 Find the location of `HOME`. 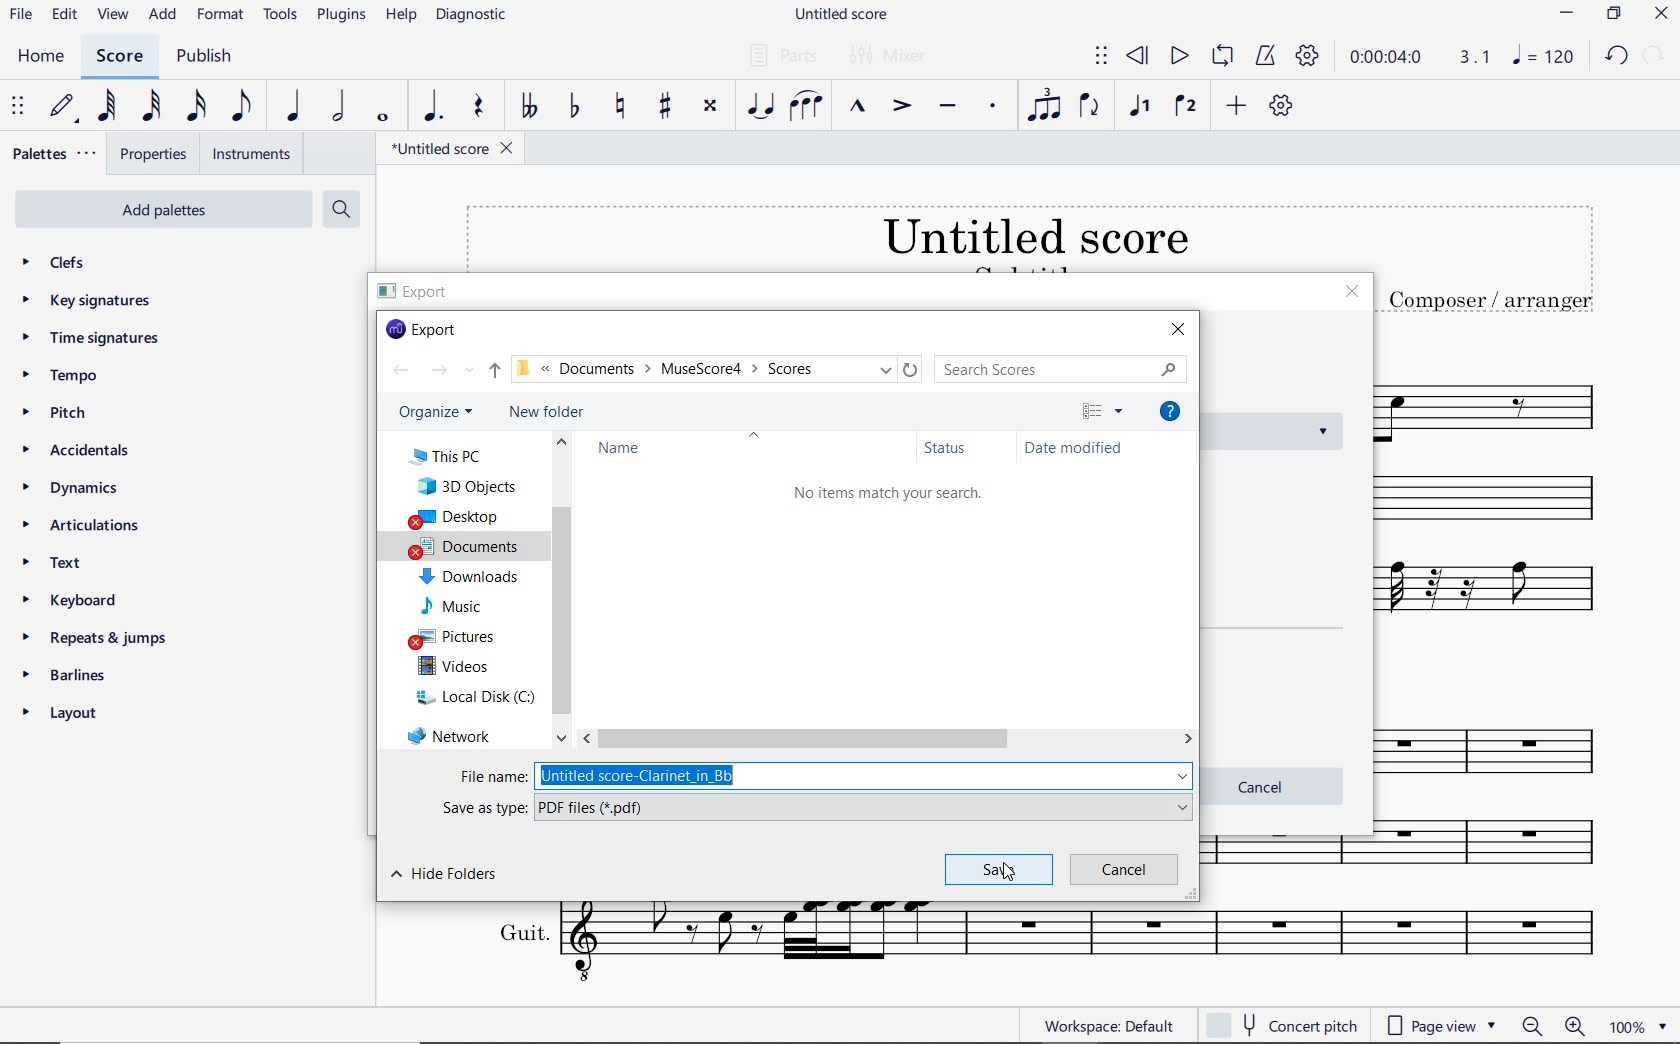

HOME is located at coordinates (41, 57).